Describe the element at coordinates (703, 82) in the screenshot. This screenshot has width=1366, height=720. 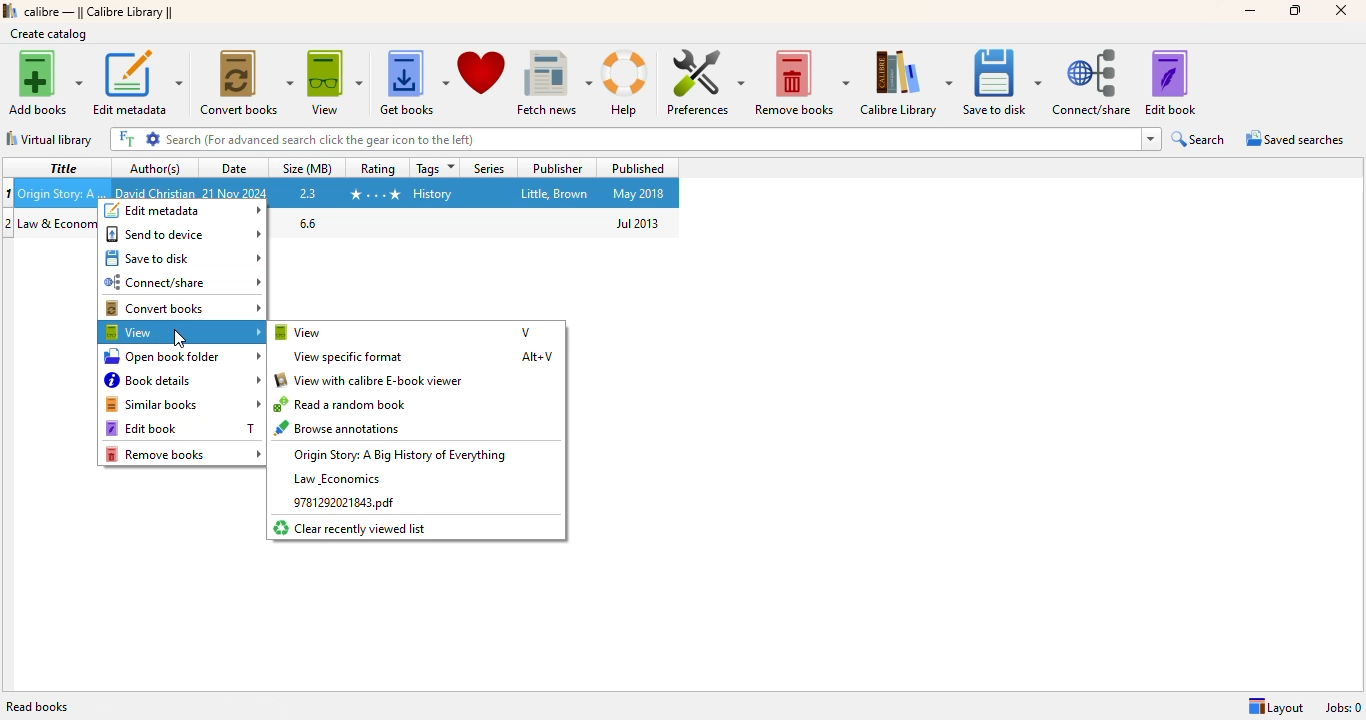
I see `preferences` at that location.